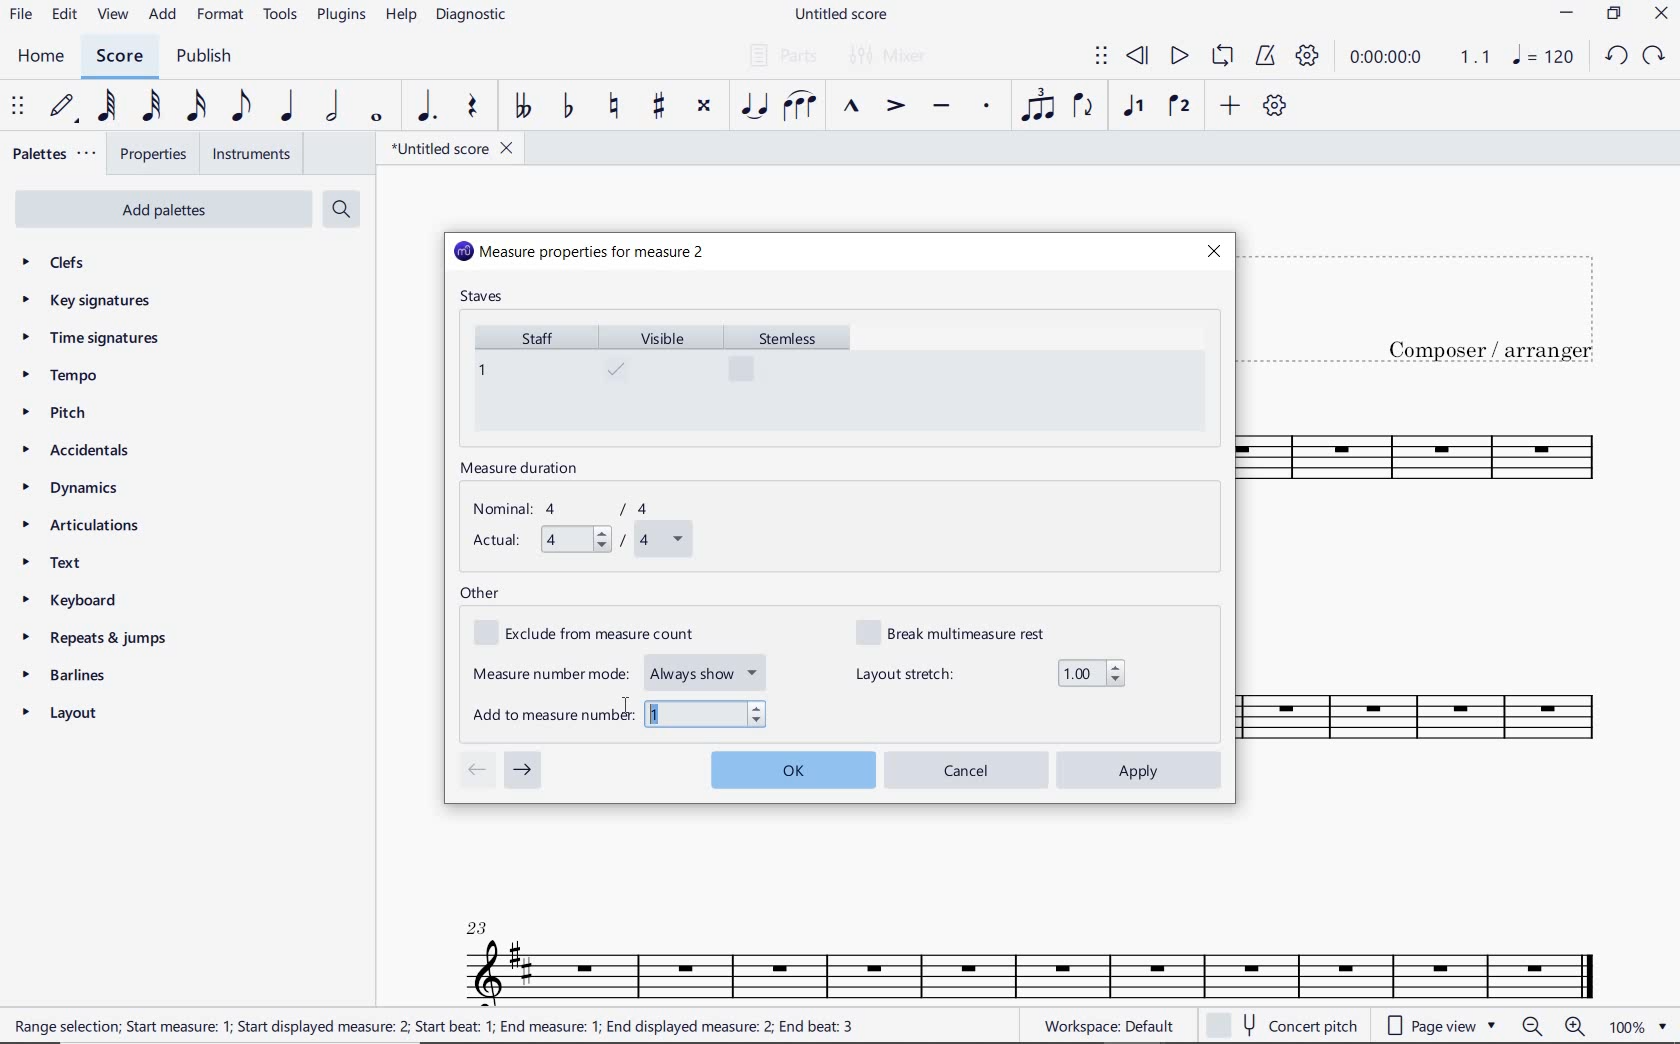 The height and width of the screenshot is (1044, 1680). I want to click on KEYBOARD, so click(86, 602).